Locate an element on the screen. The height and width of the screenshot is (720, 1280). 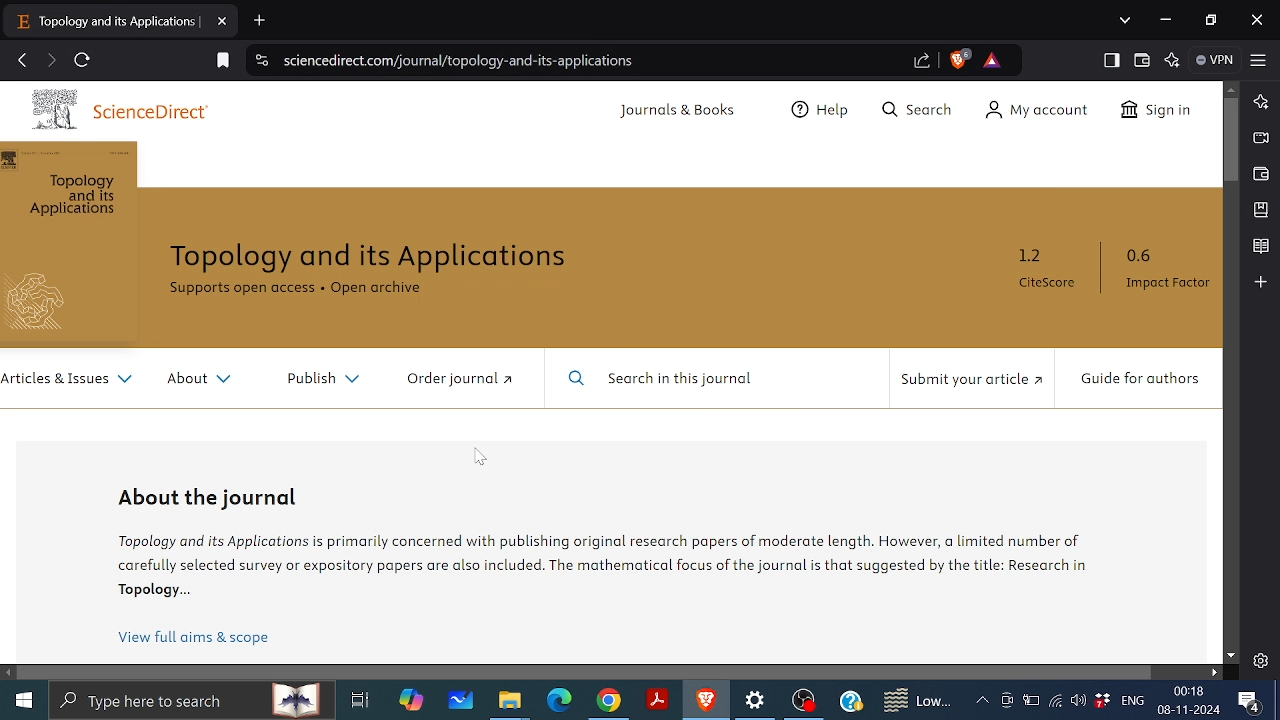
@ Help is located at coordinates (825, 107).